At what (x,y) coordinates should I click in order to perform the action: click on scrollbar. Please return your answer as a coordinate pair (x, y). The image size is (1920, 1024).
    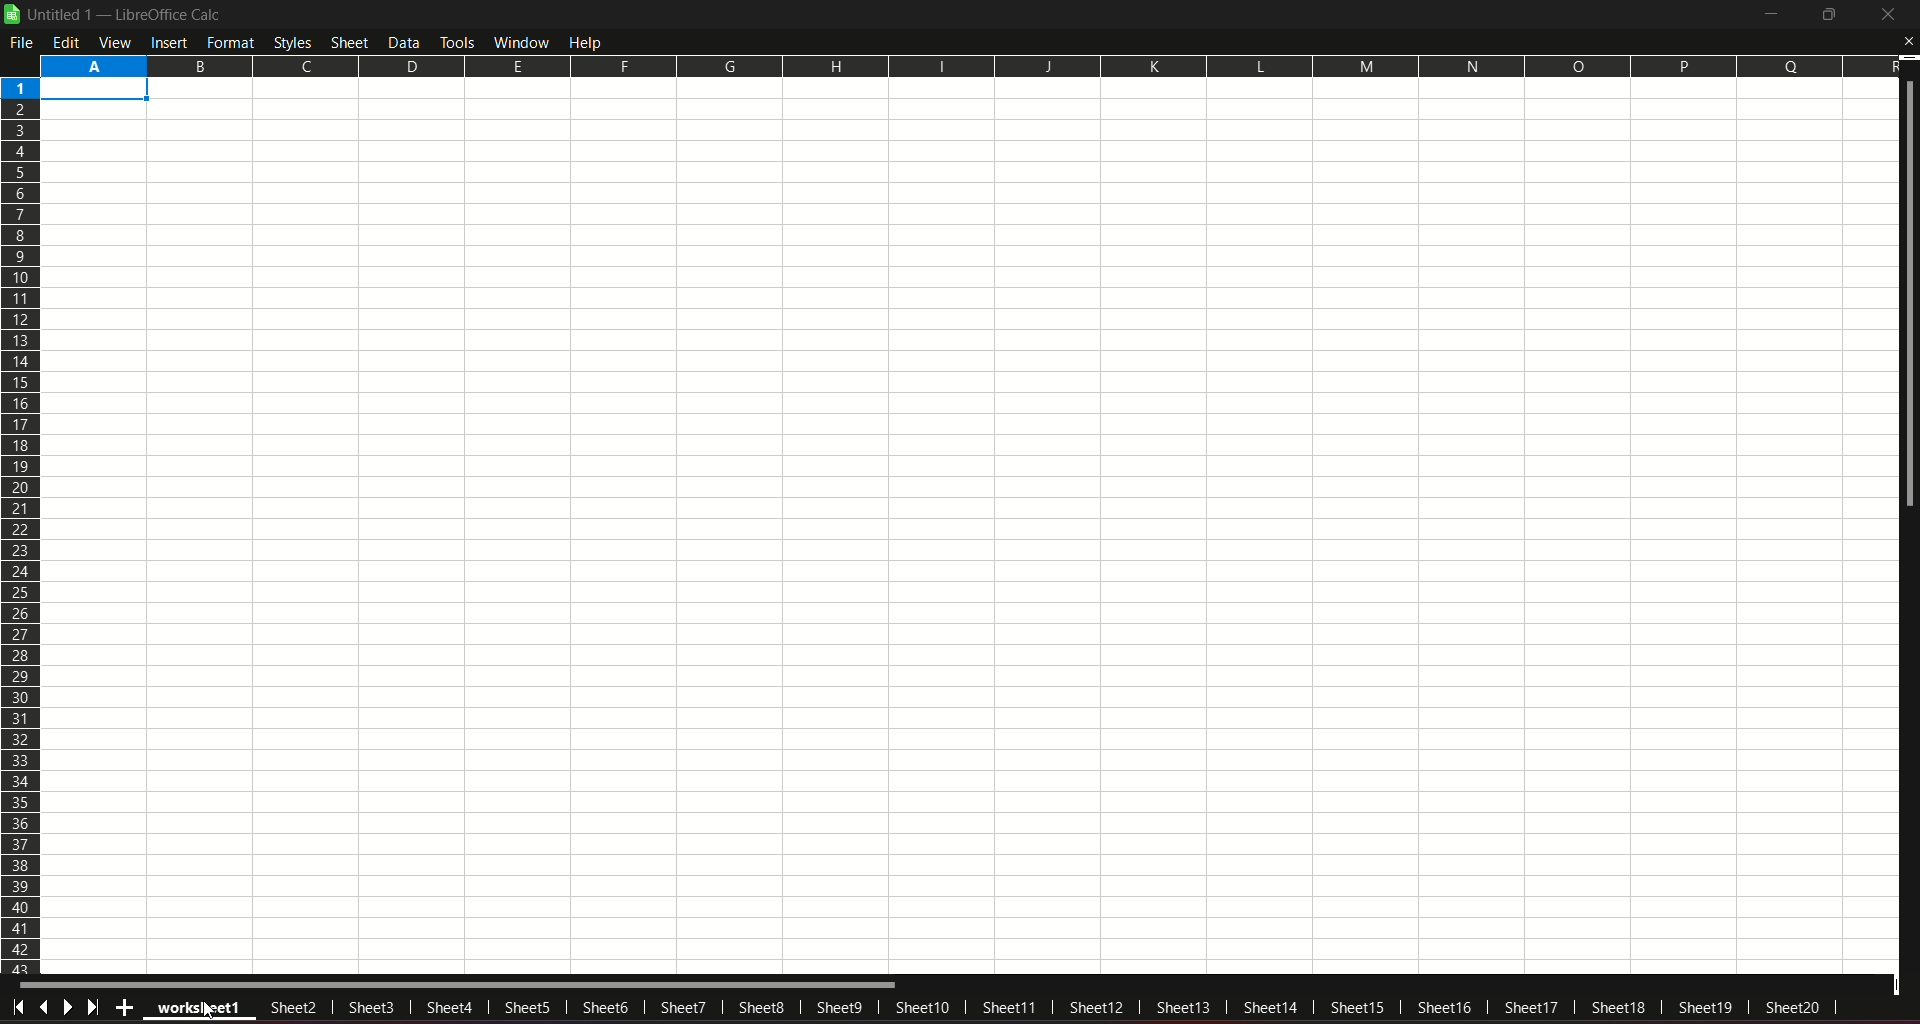
    Looking at the image, I should click on (460, 985).